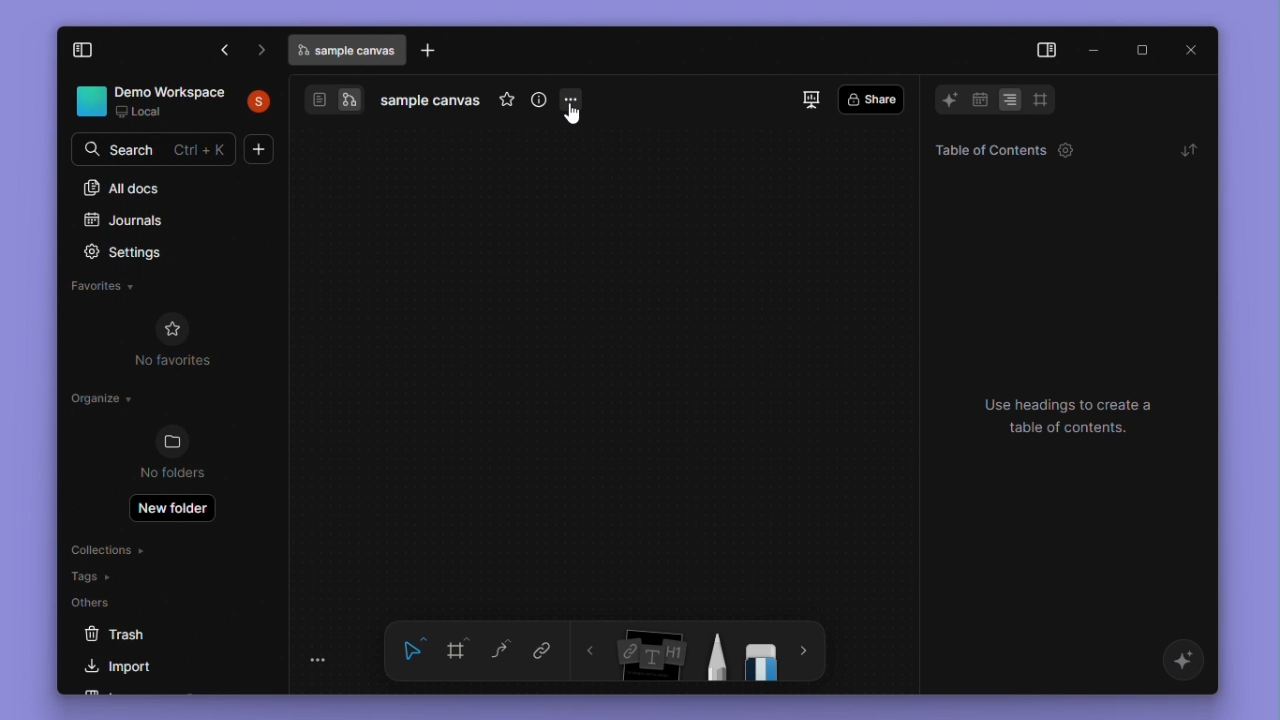  I want to click on Close, so click(1194, 50).